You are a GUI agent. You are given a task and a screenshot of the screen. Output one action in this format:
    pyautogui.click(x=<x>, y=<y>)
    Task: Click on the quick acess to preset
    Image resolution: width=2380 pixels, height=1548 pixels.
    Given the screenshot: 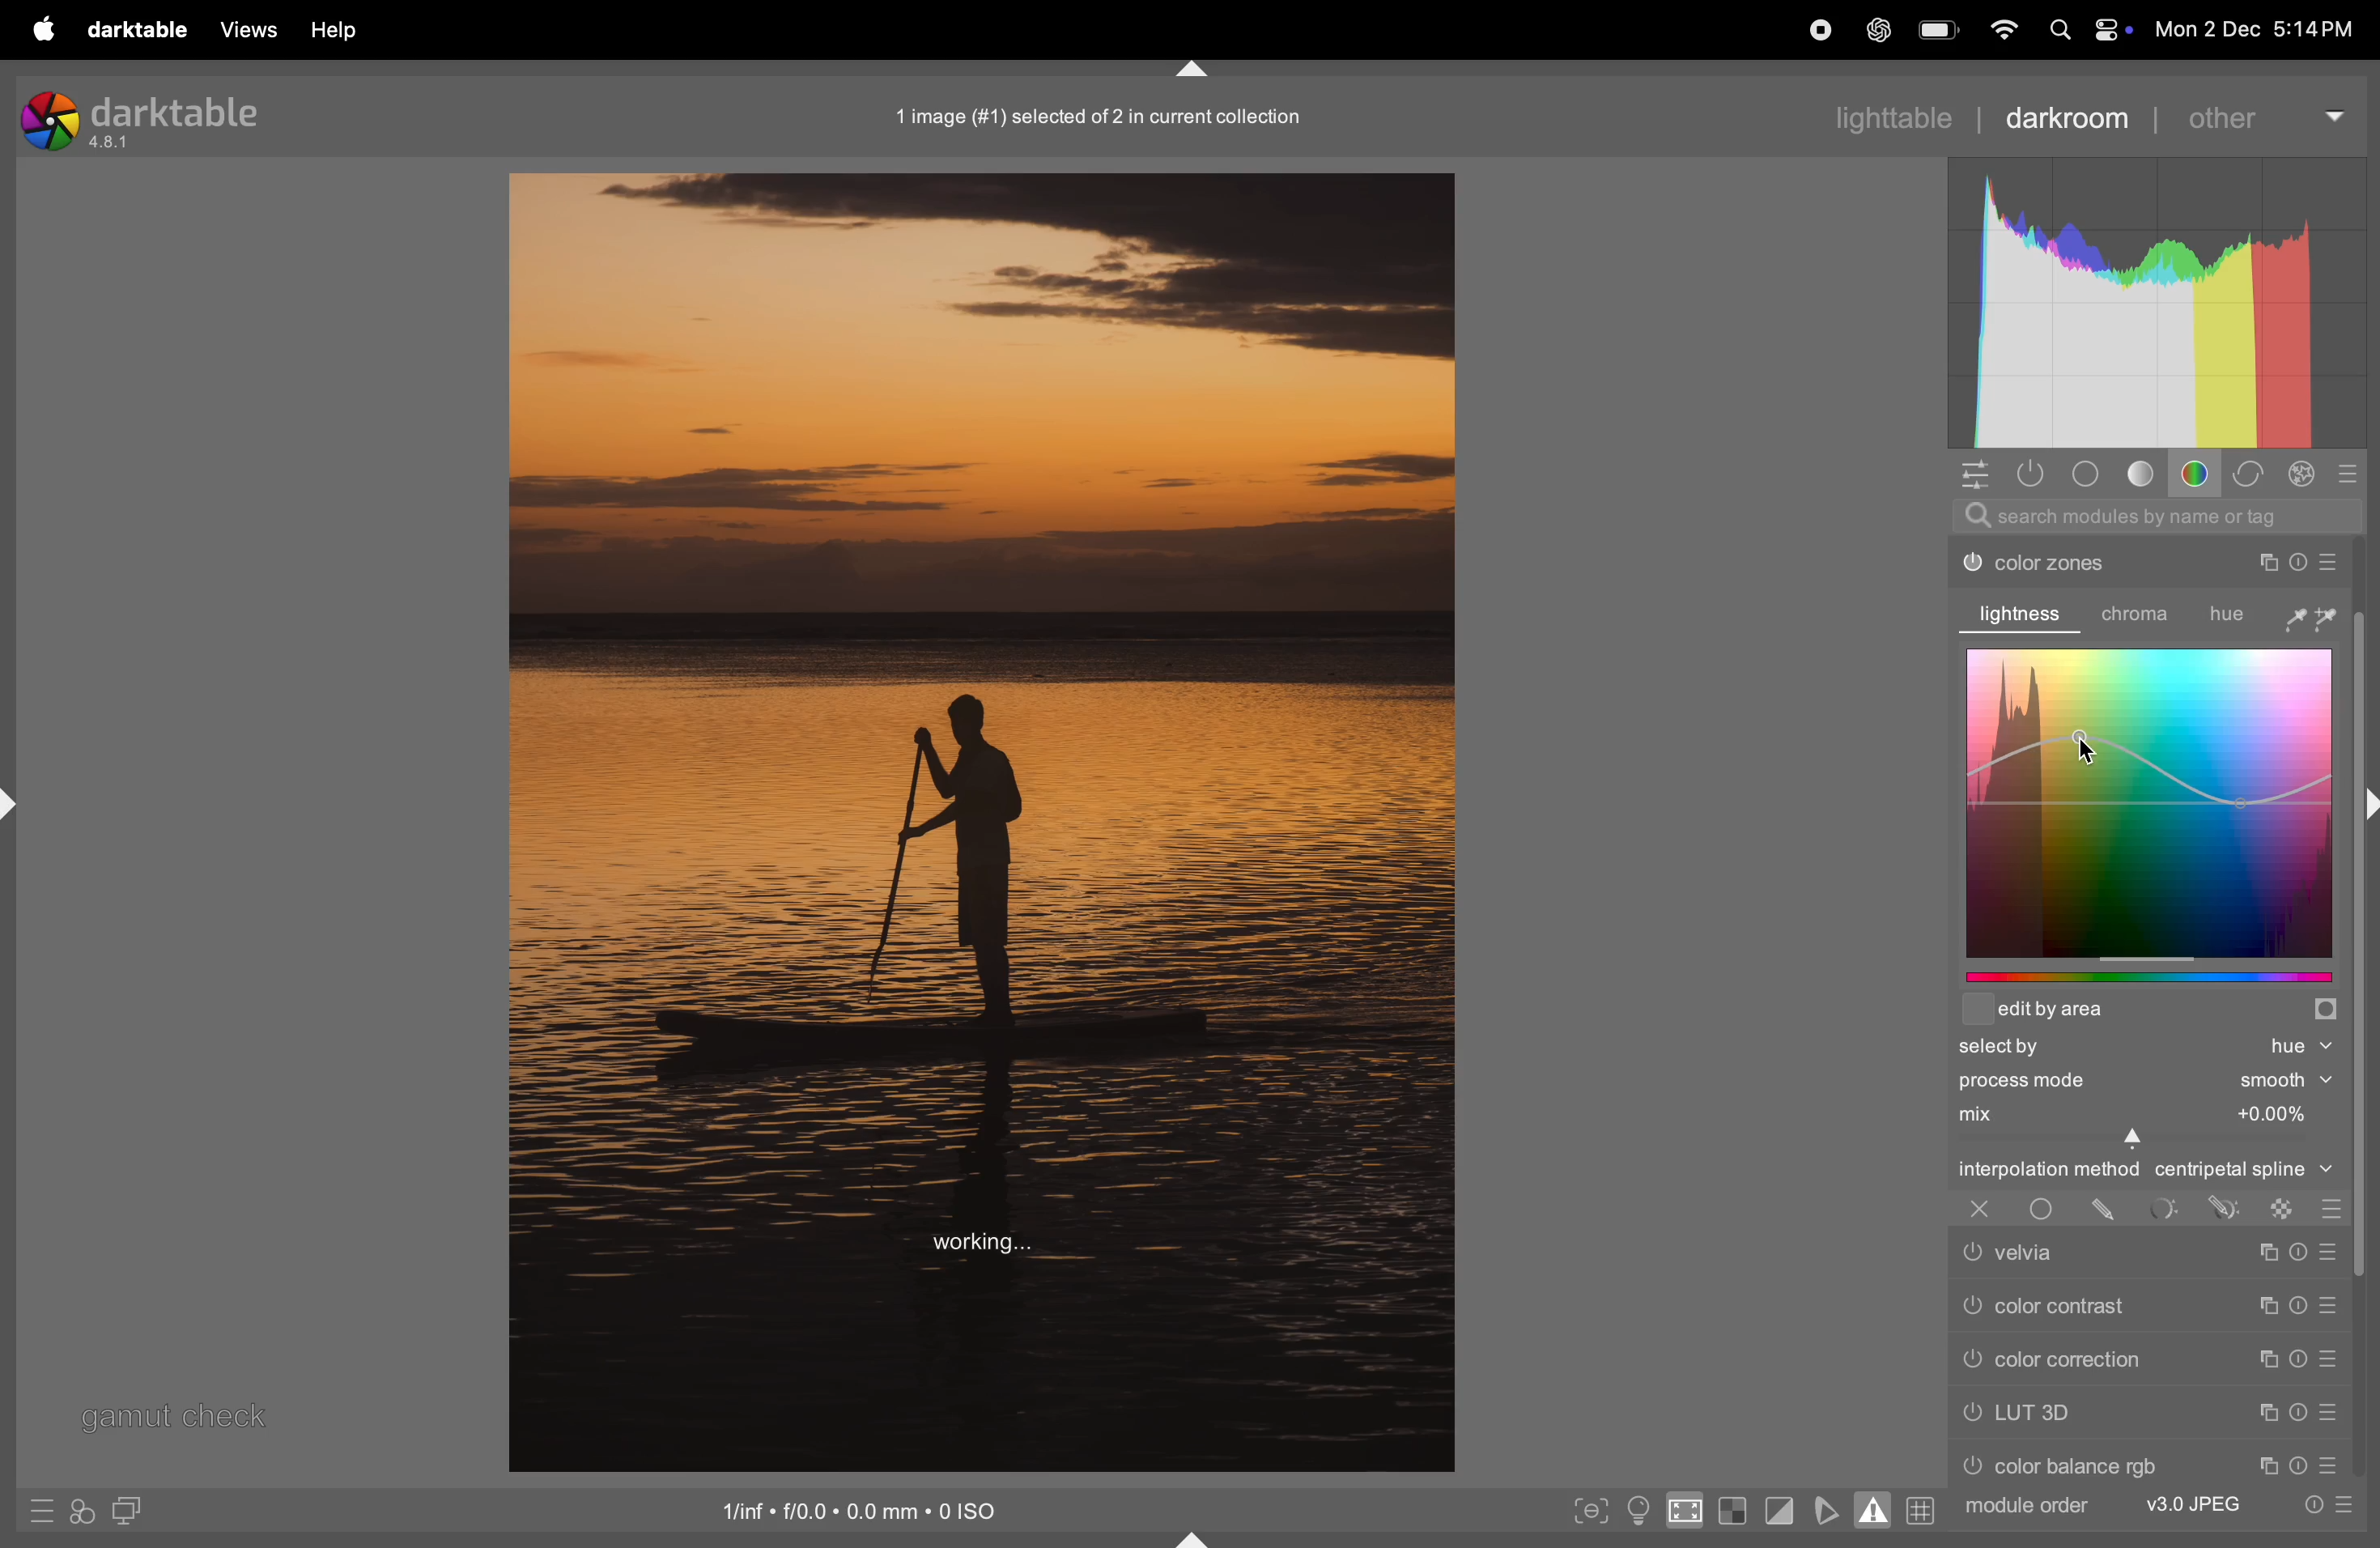 What is the action you would take?
    pyautogui.click(x=2321, y=1506)
    